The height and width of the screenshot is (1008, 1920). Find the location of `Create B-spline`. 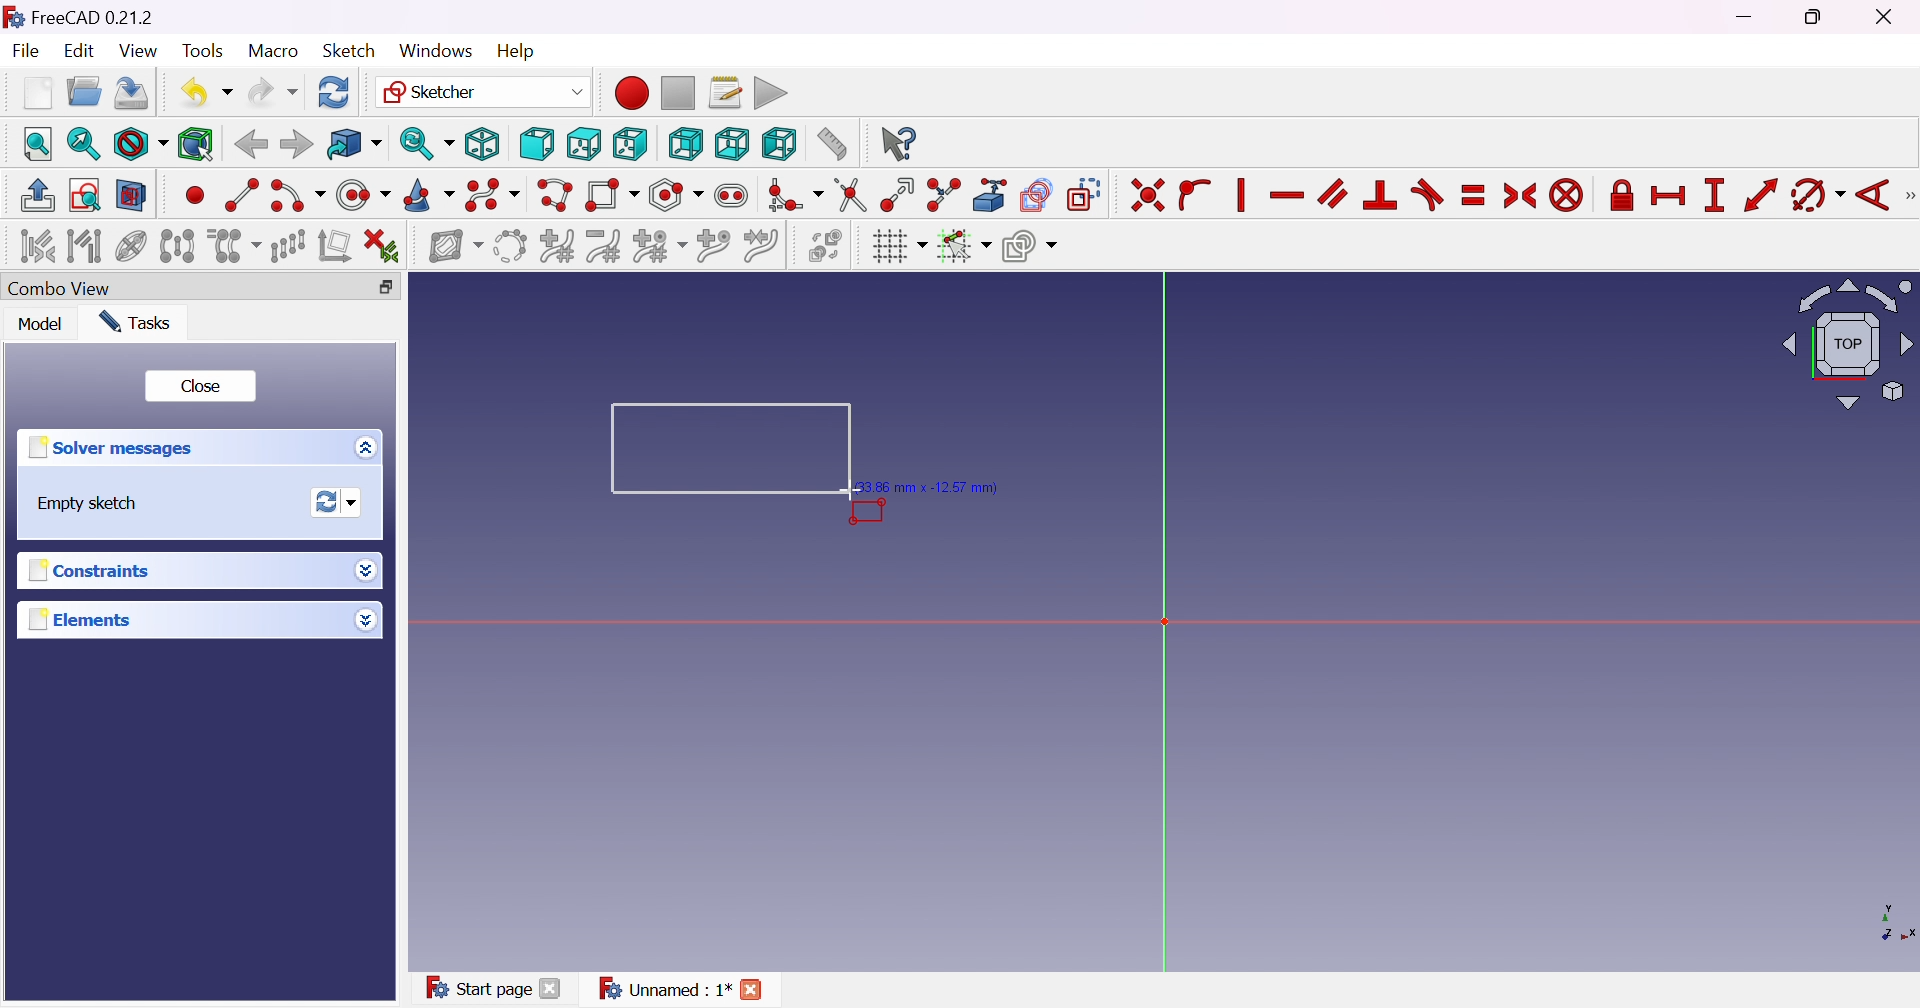

Create B-spline is located at coordinates (492, 195).